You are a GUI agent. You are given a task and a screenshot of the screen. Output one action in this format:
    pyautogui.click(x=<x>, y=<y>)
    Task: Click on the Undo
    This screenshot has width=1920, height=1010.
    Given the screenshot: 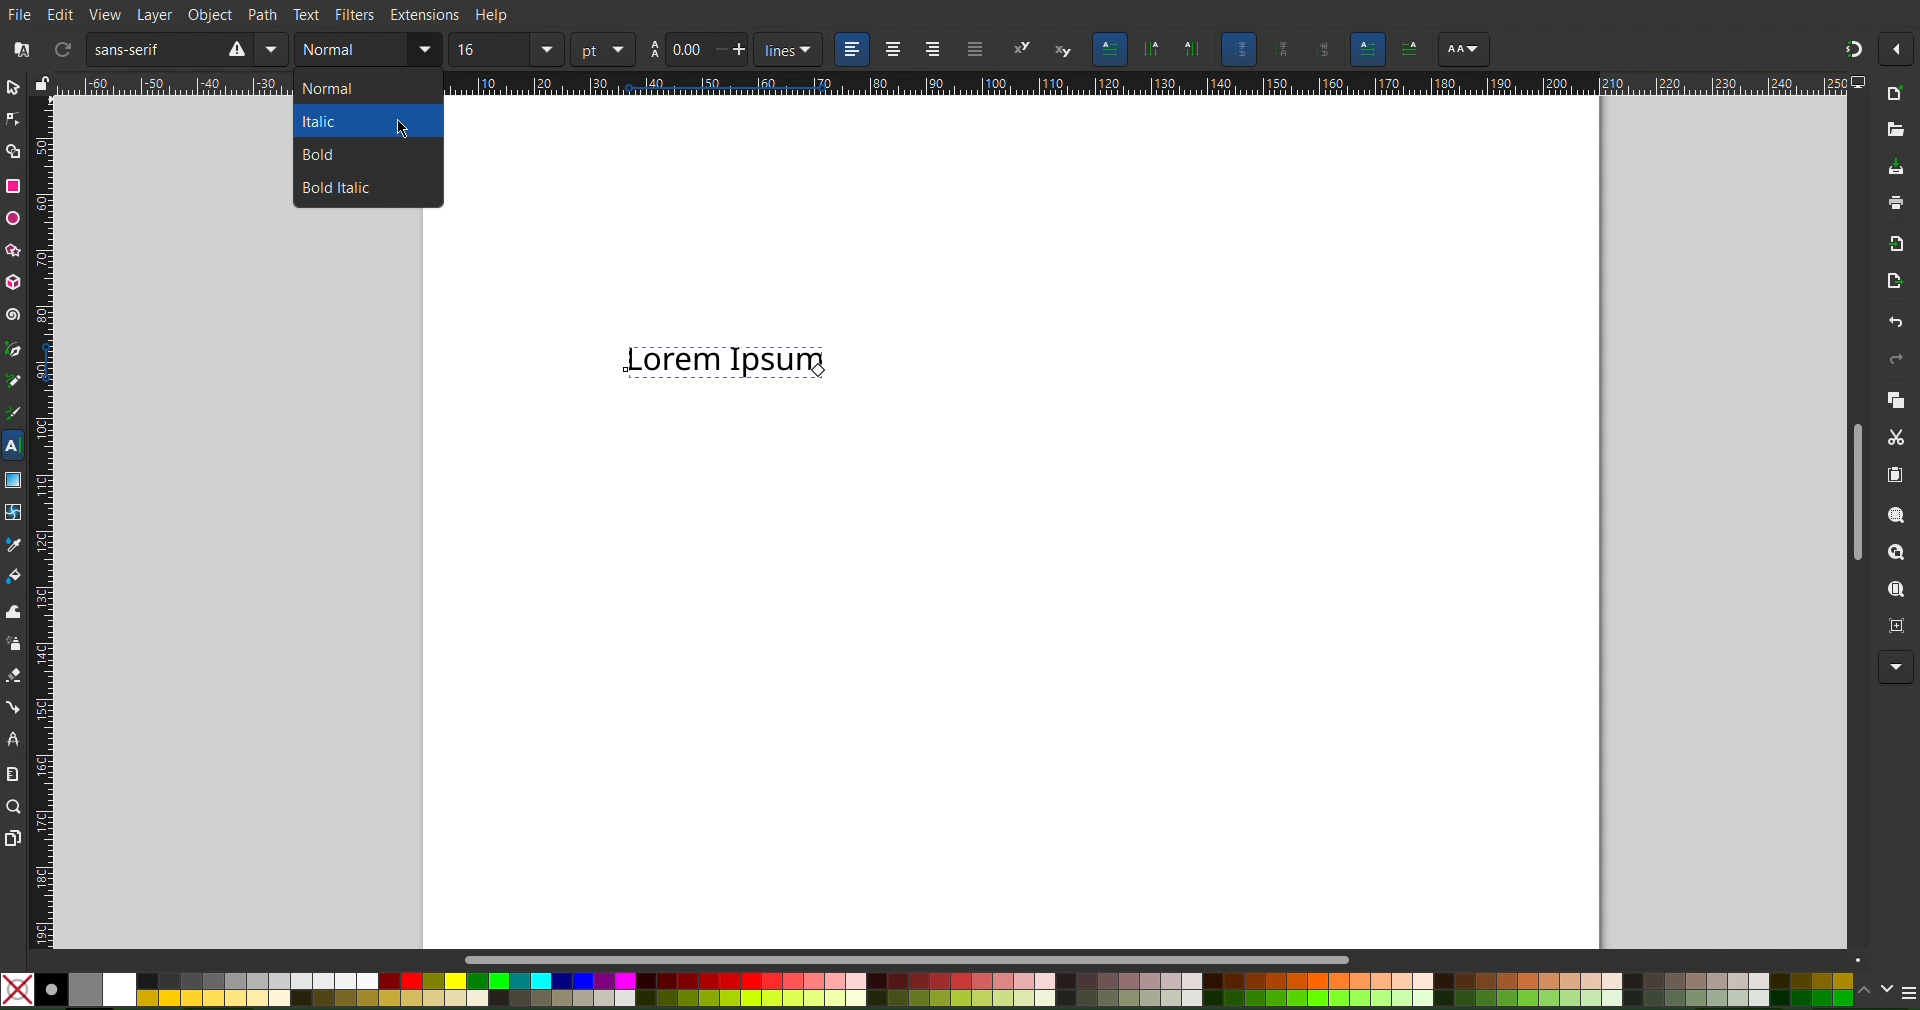 What is the action you would take?
    pyautogui.click(x=1892, y=322)
    